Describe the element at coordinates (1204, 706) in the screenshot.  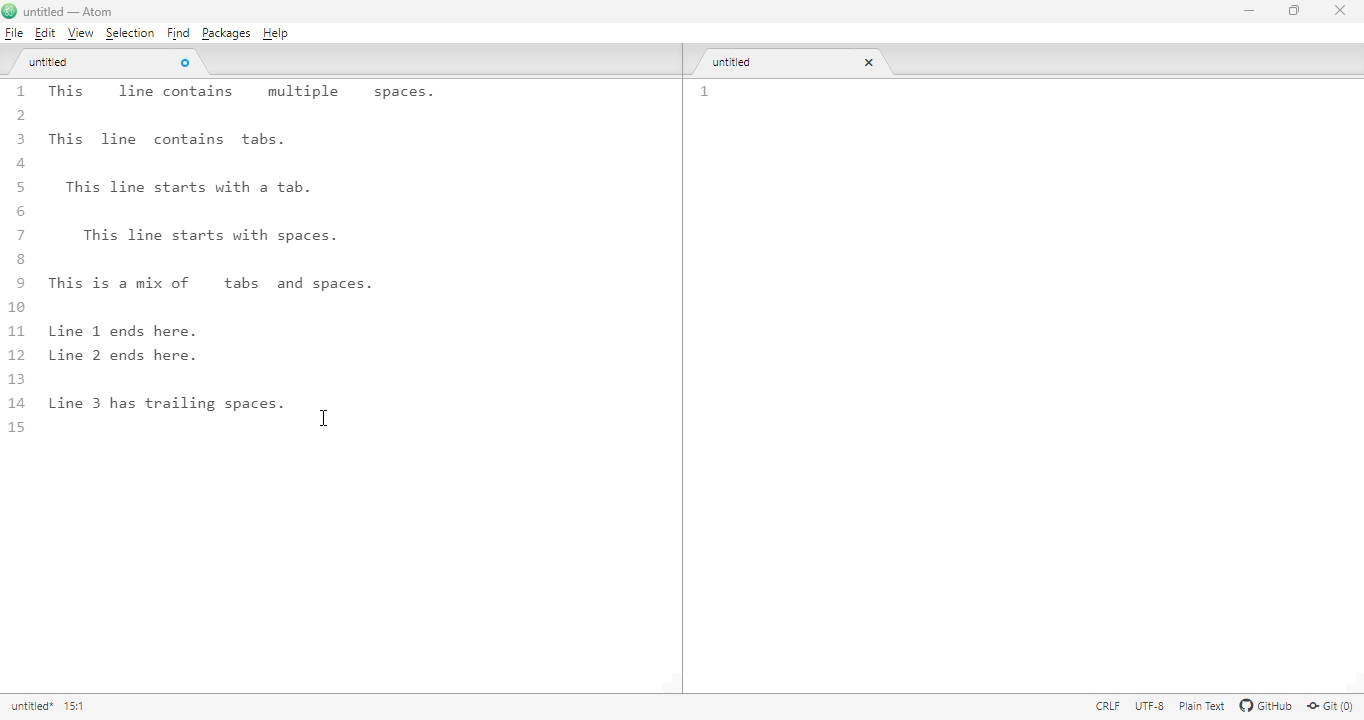
I see `plain text` at that location.